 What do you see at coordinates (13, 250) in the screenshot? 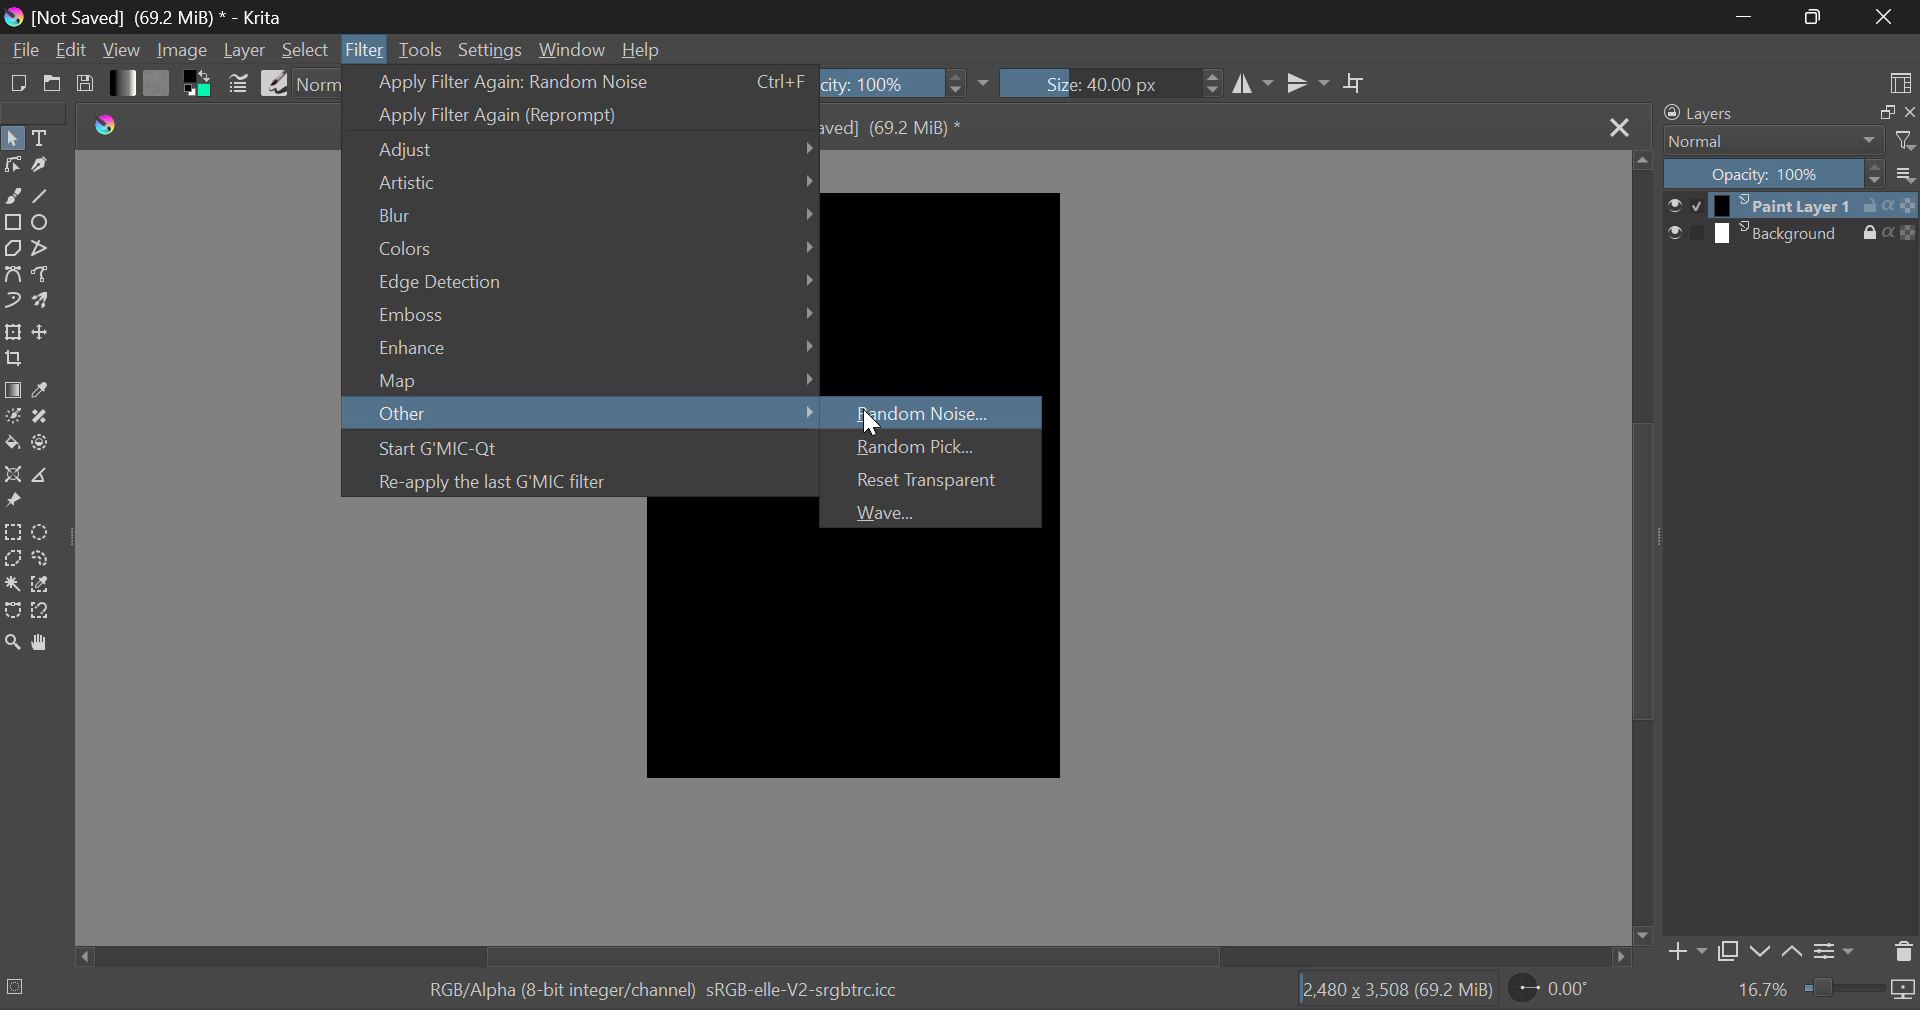
I see `Polygons` at bounding box center [13, 250].